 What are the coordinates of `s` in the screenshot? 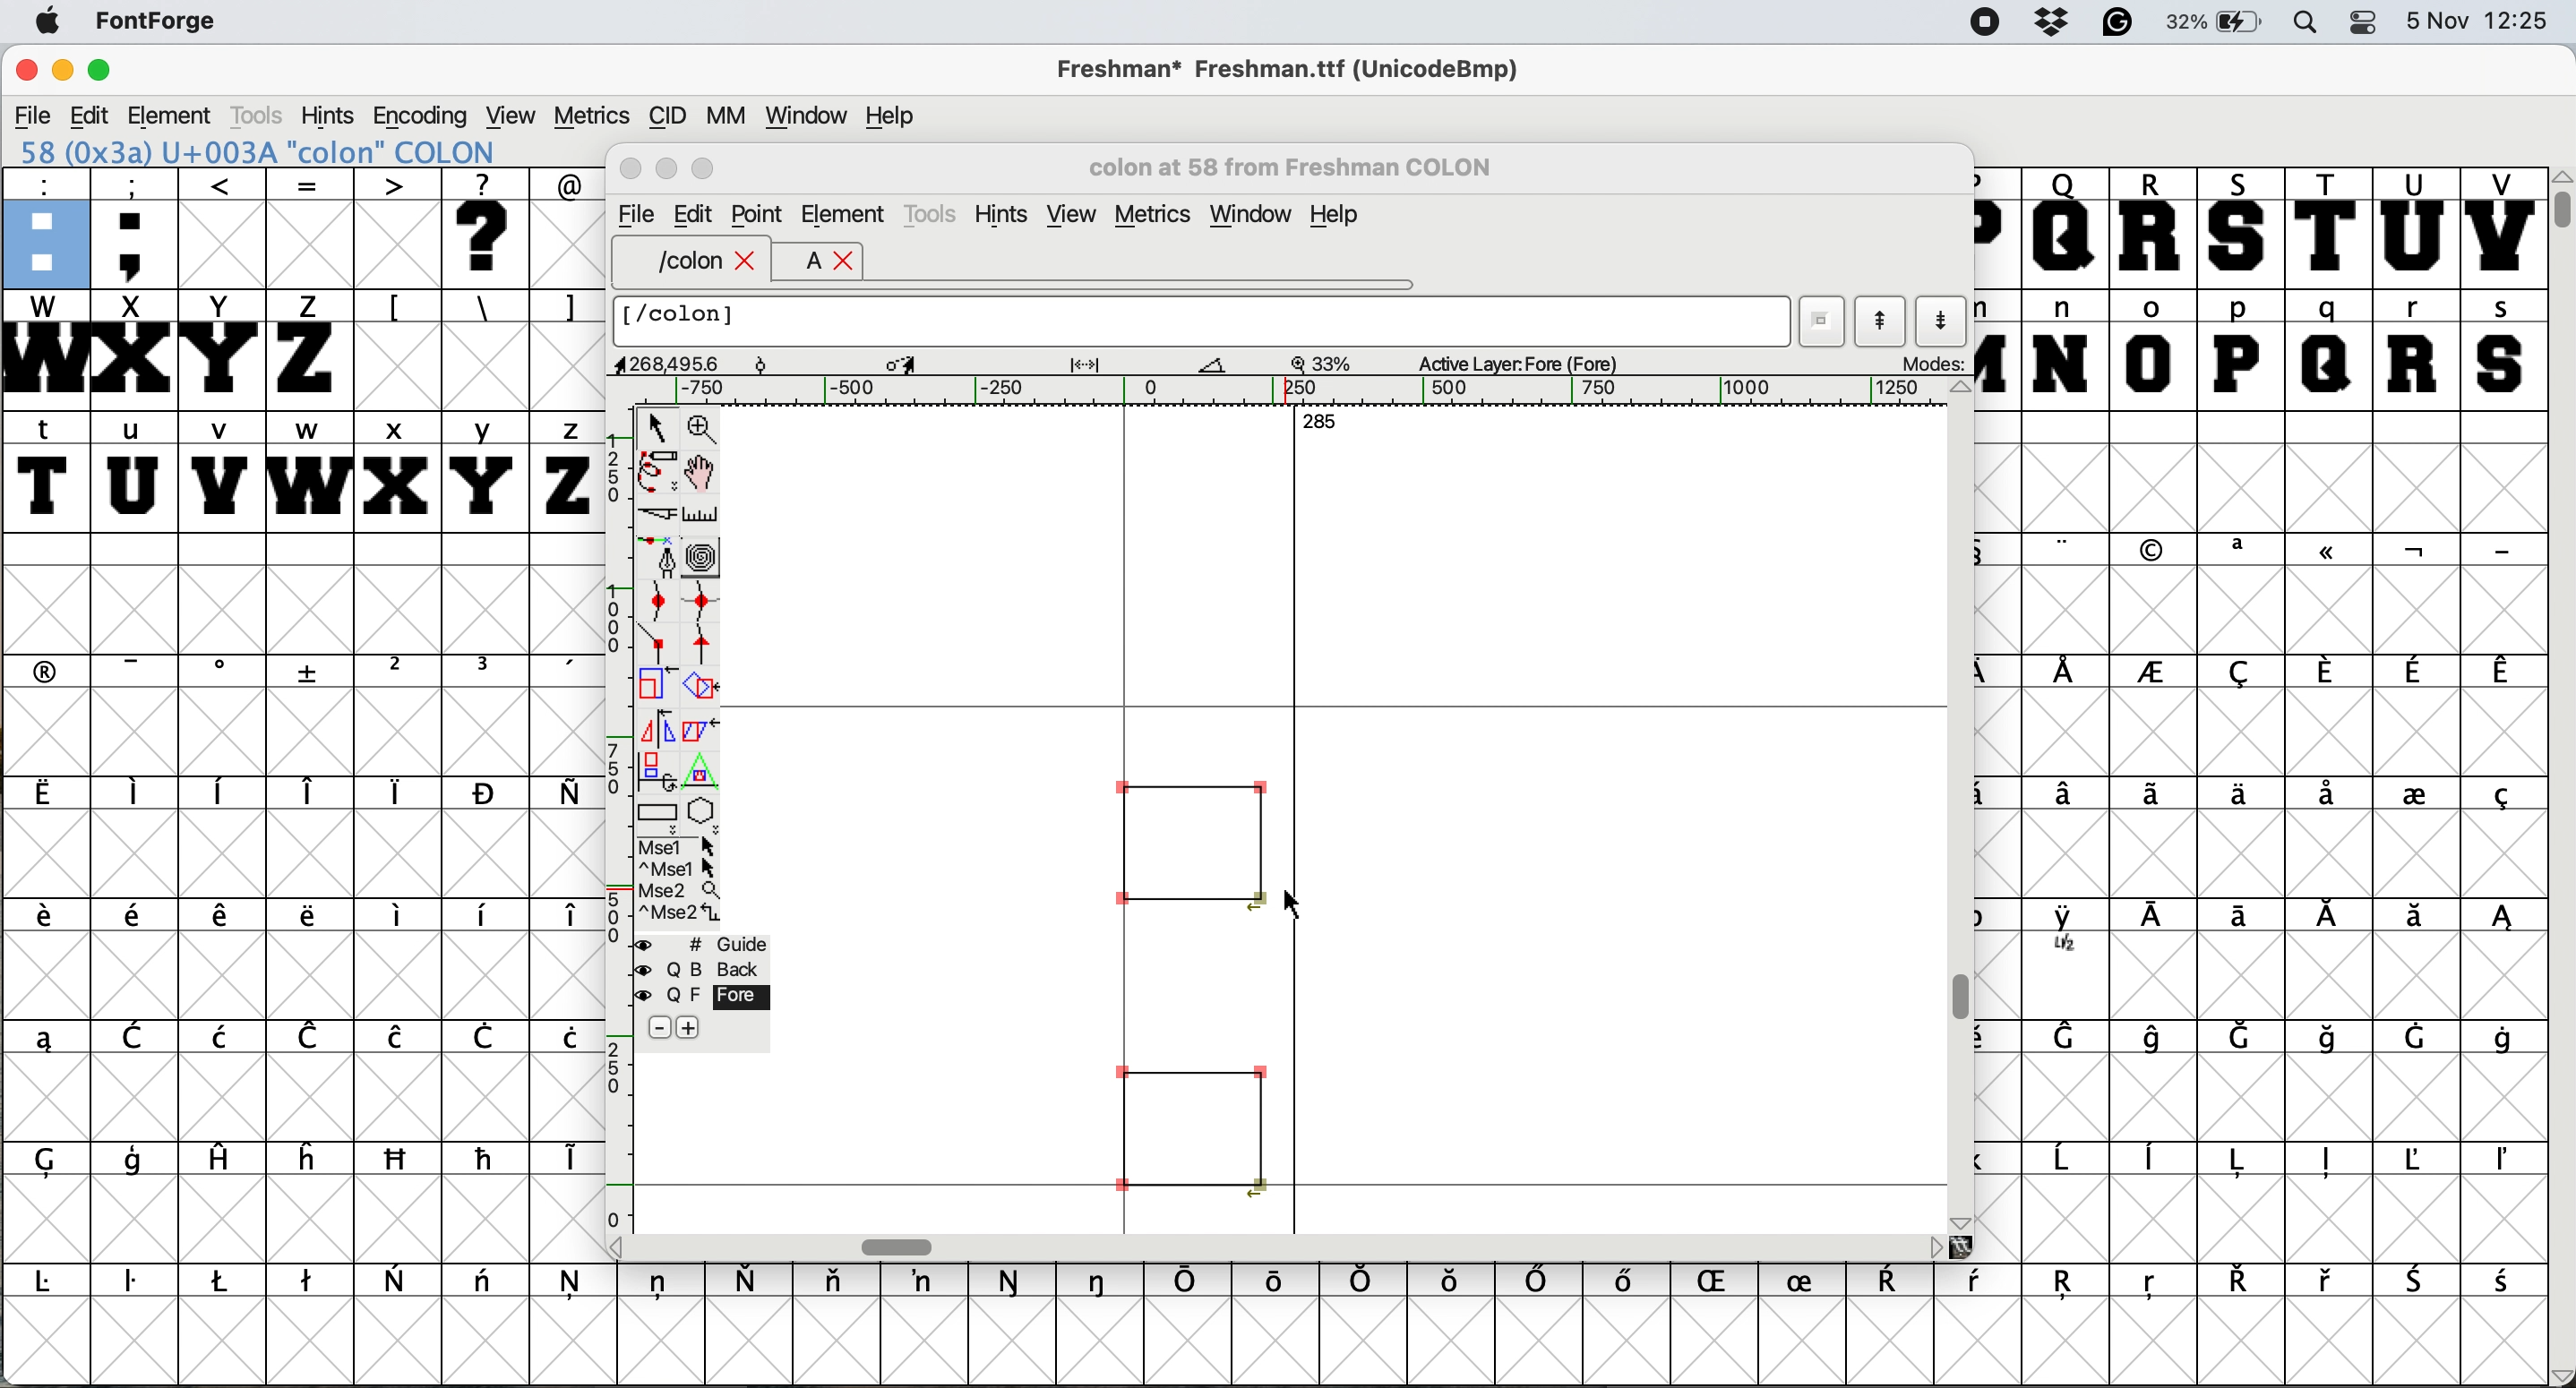 It's located at (2502, 348).